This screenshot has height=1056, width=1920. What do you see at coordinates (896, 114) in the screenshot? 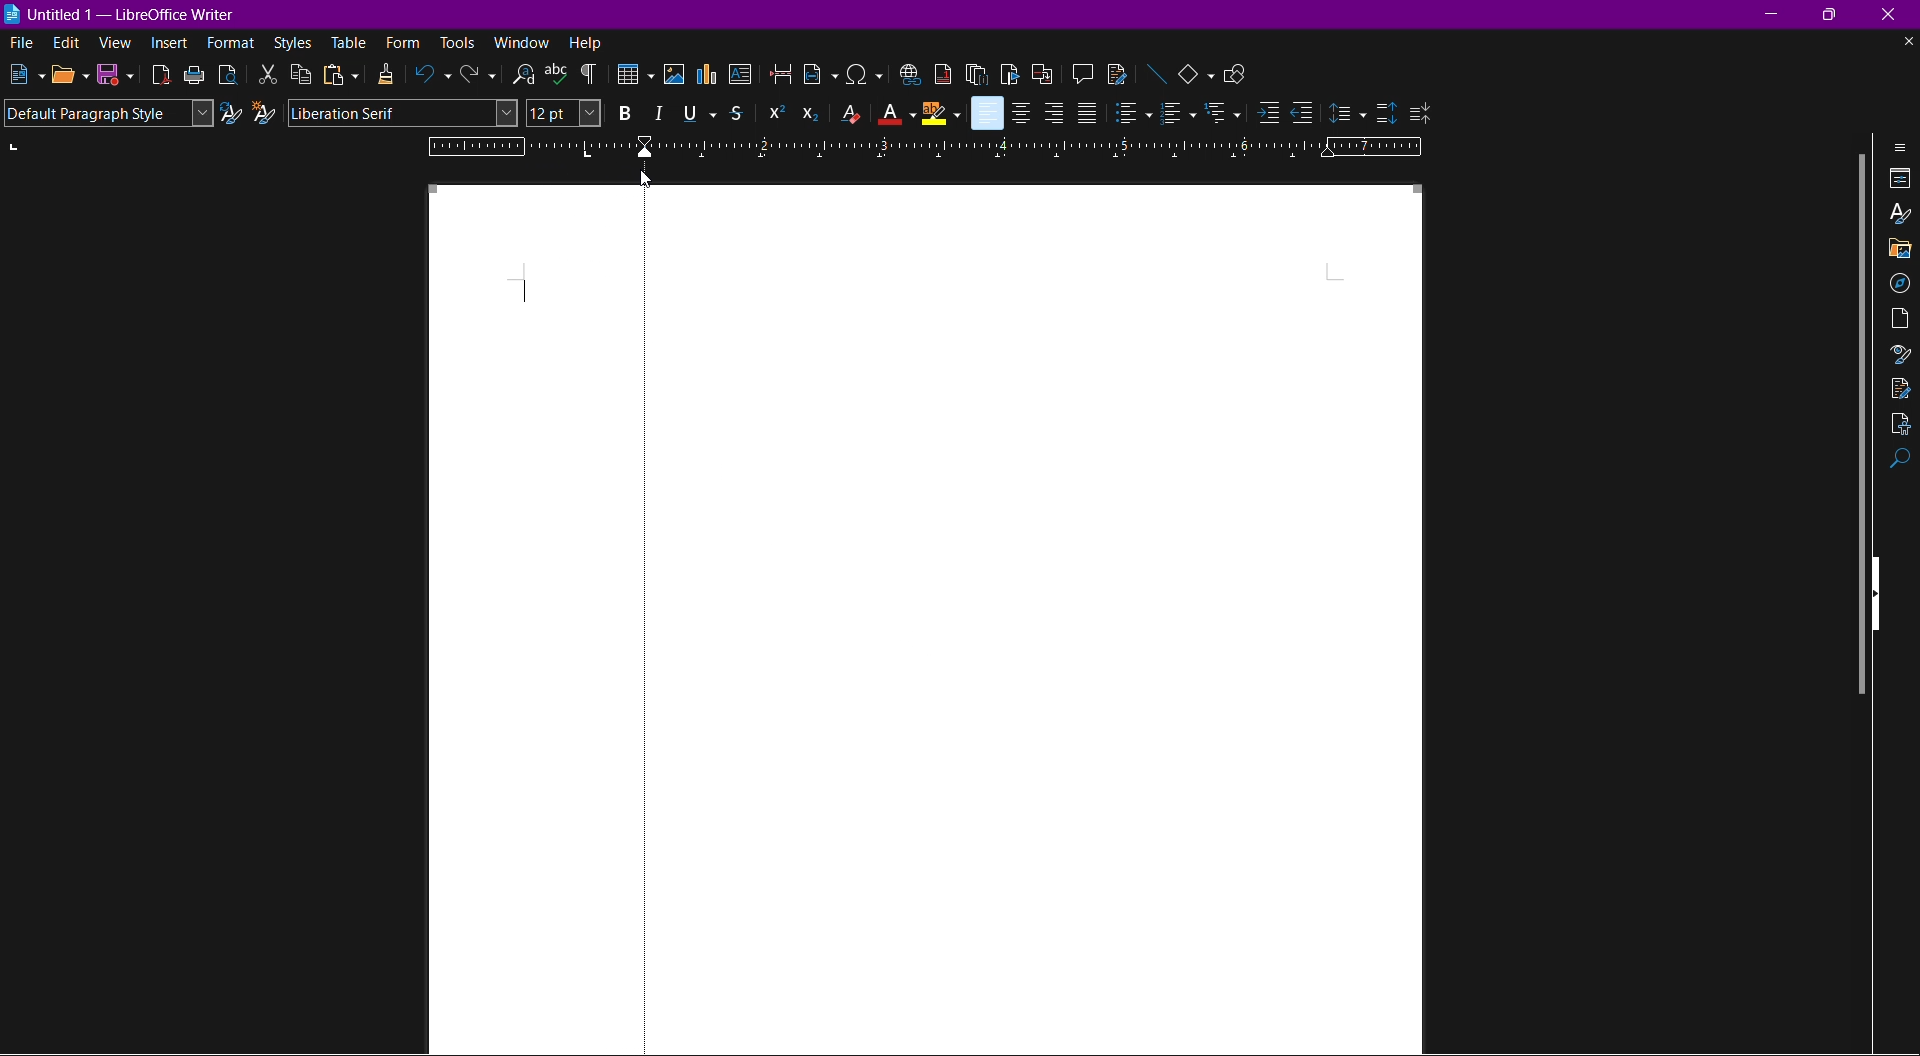
I see `Font Color` at bounding box center [896, 114].